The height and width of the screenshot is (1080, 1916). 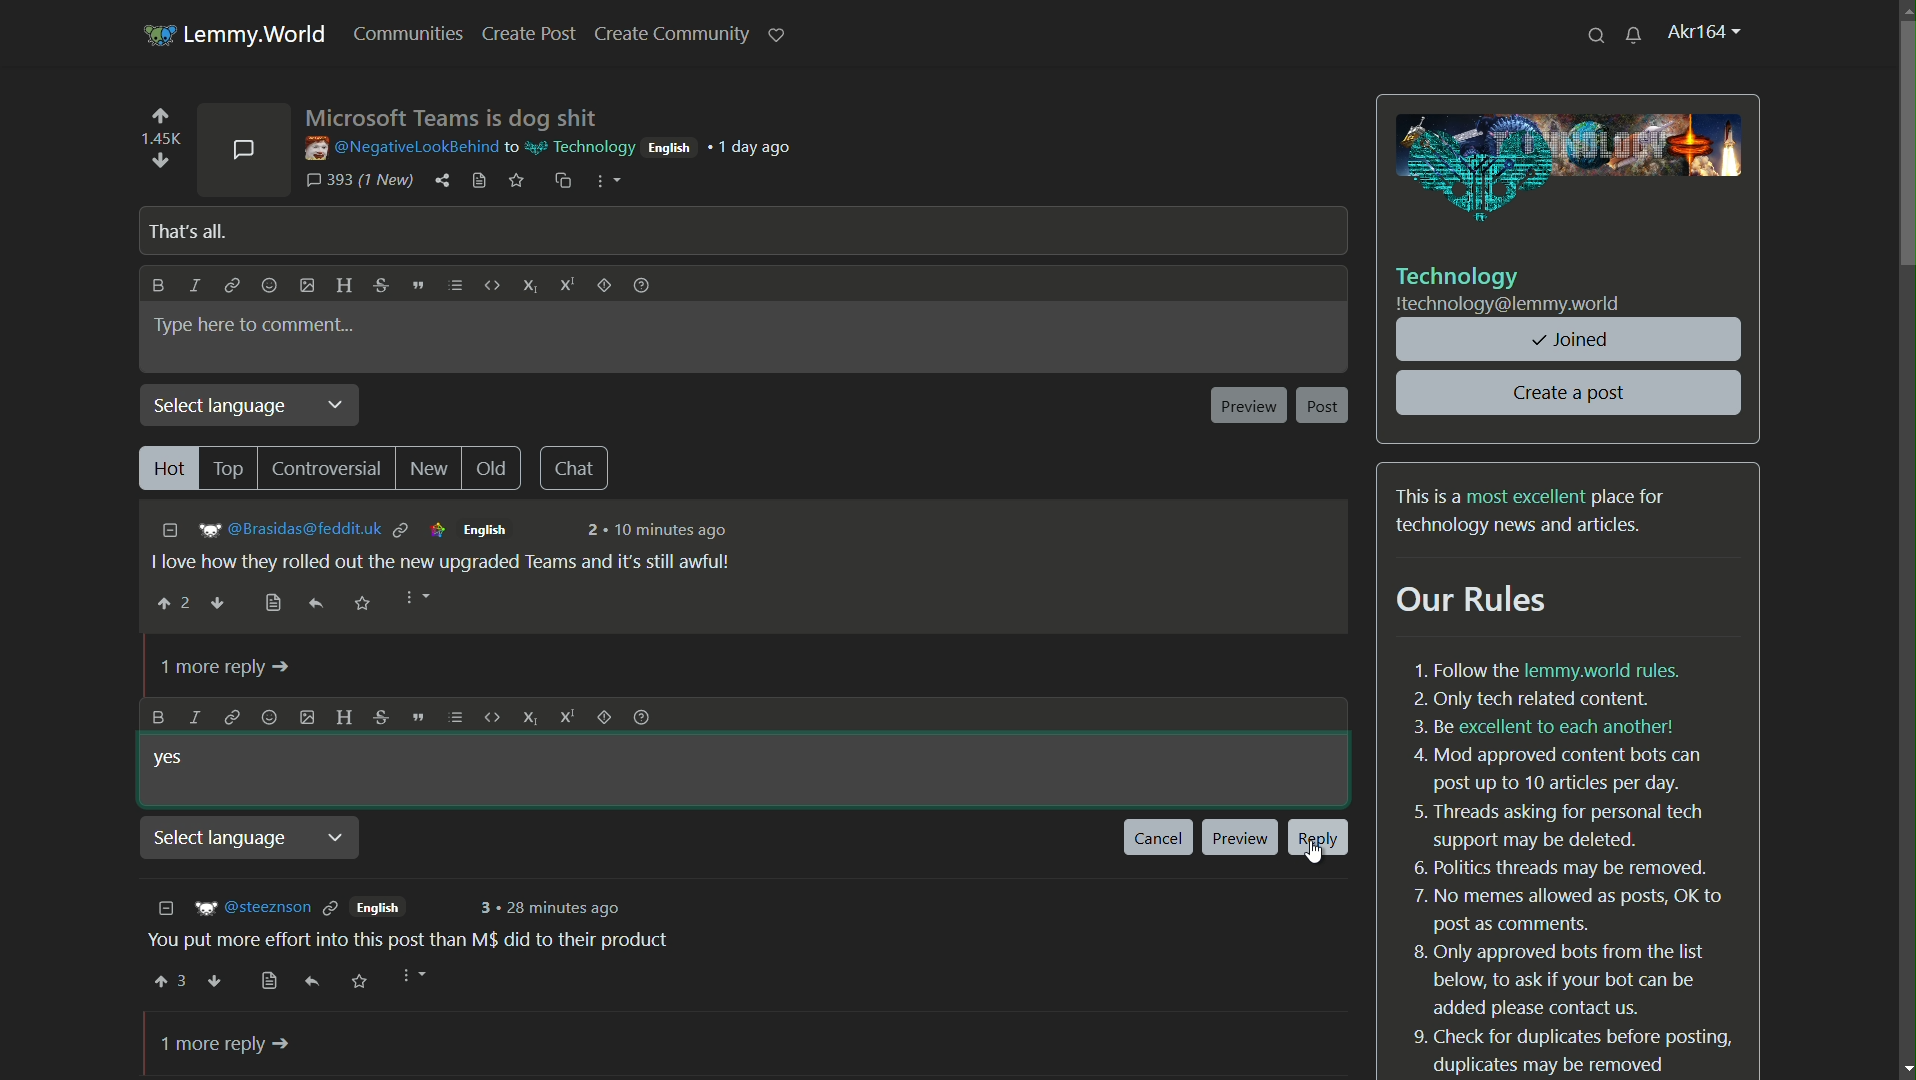 I want to click on community server name, so click(x=1510, y=305).